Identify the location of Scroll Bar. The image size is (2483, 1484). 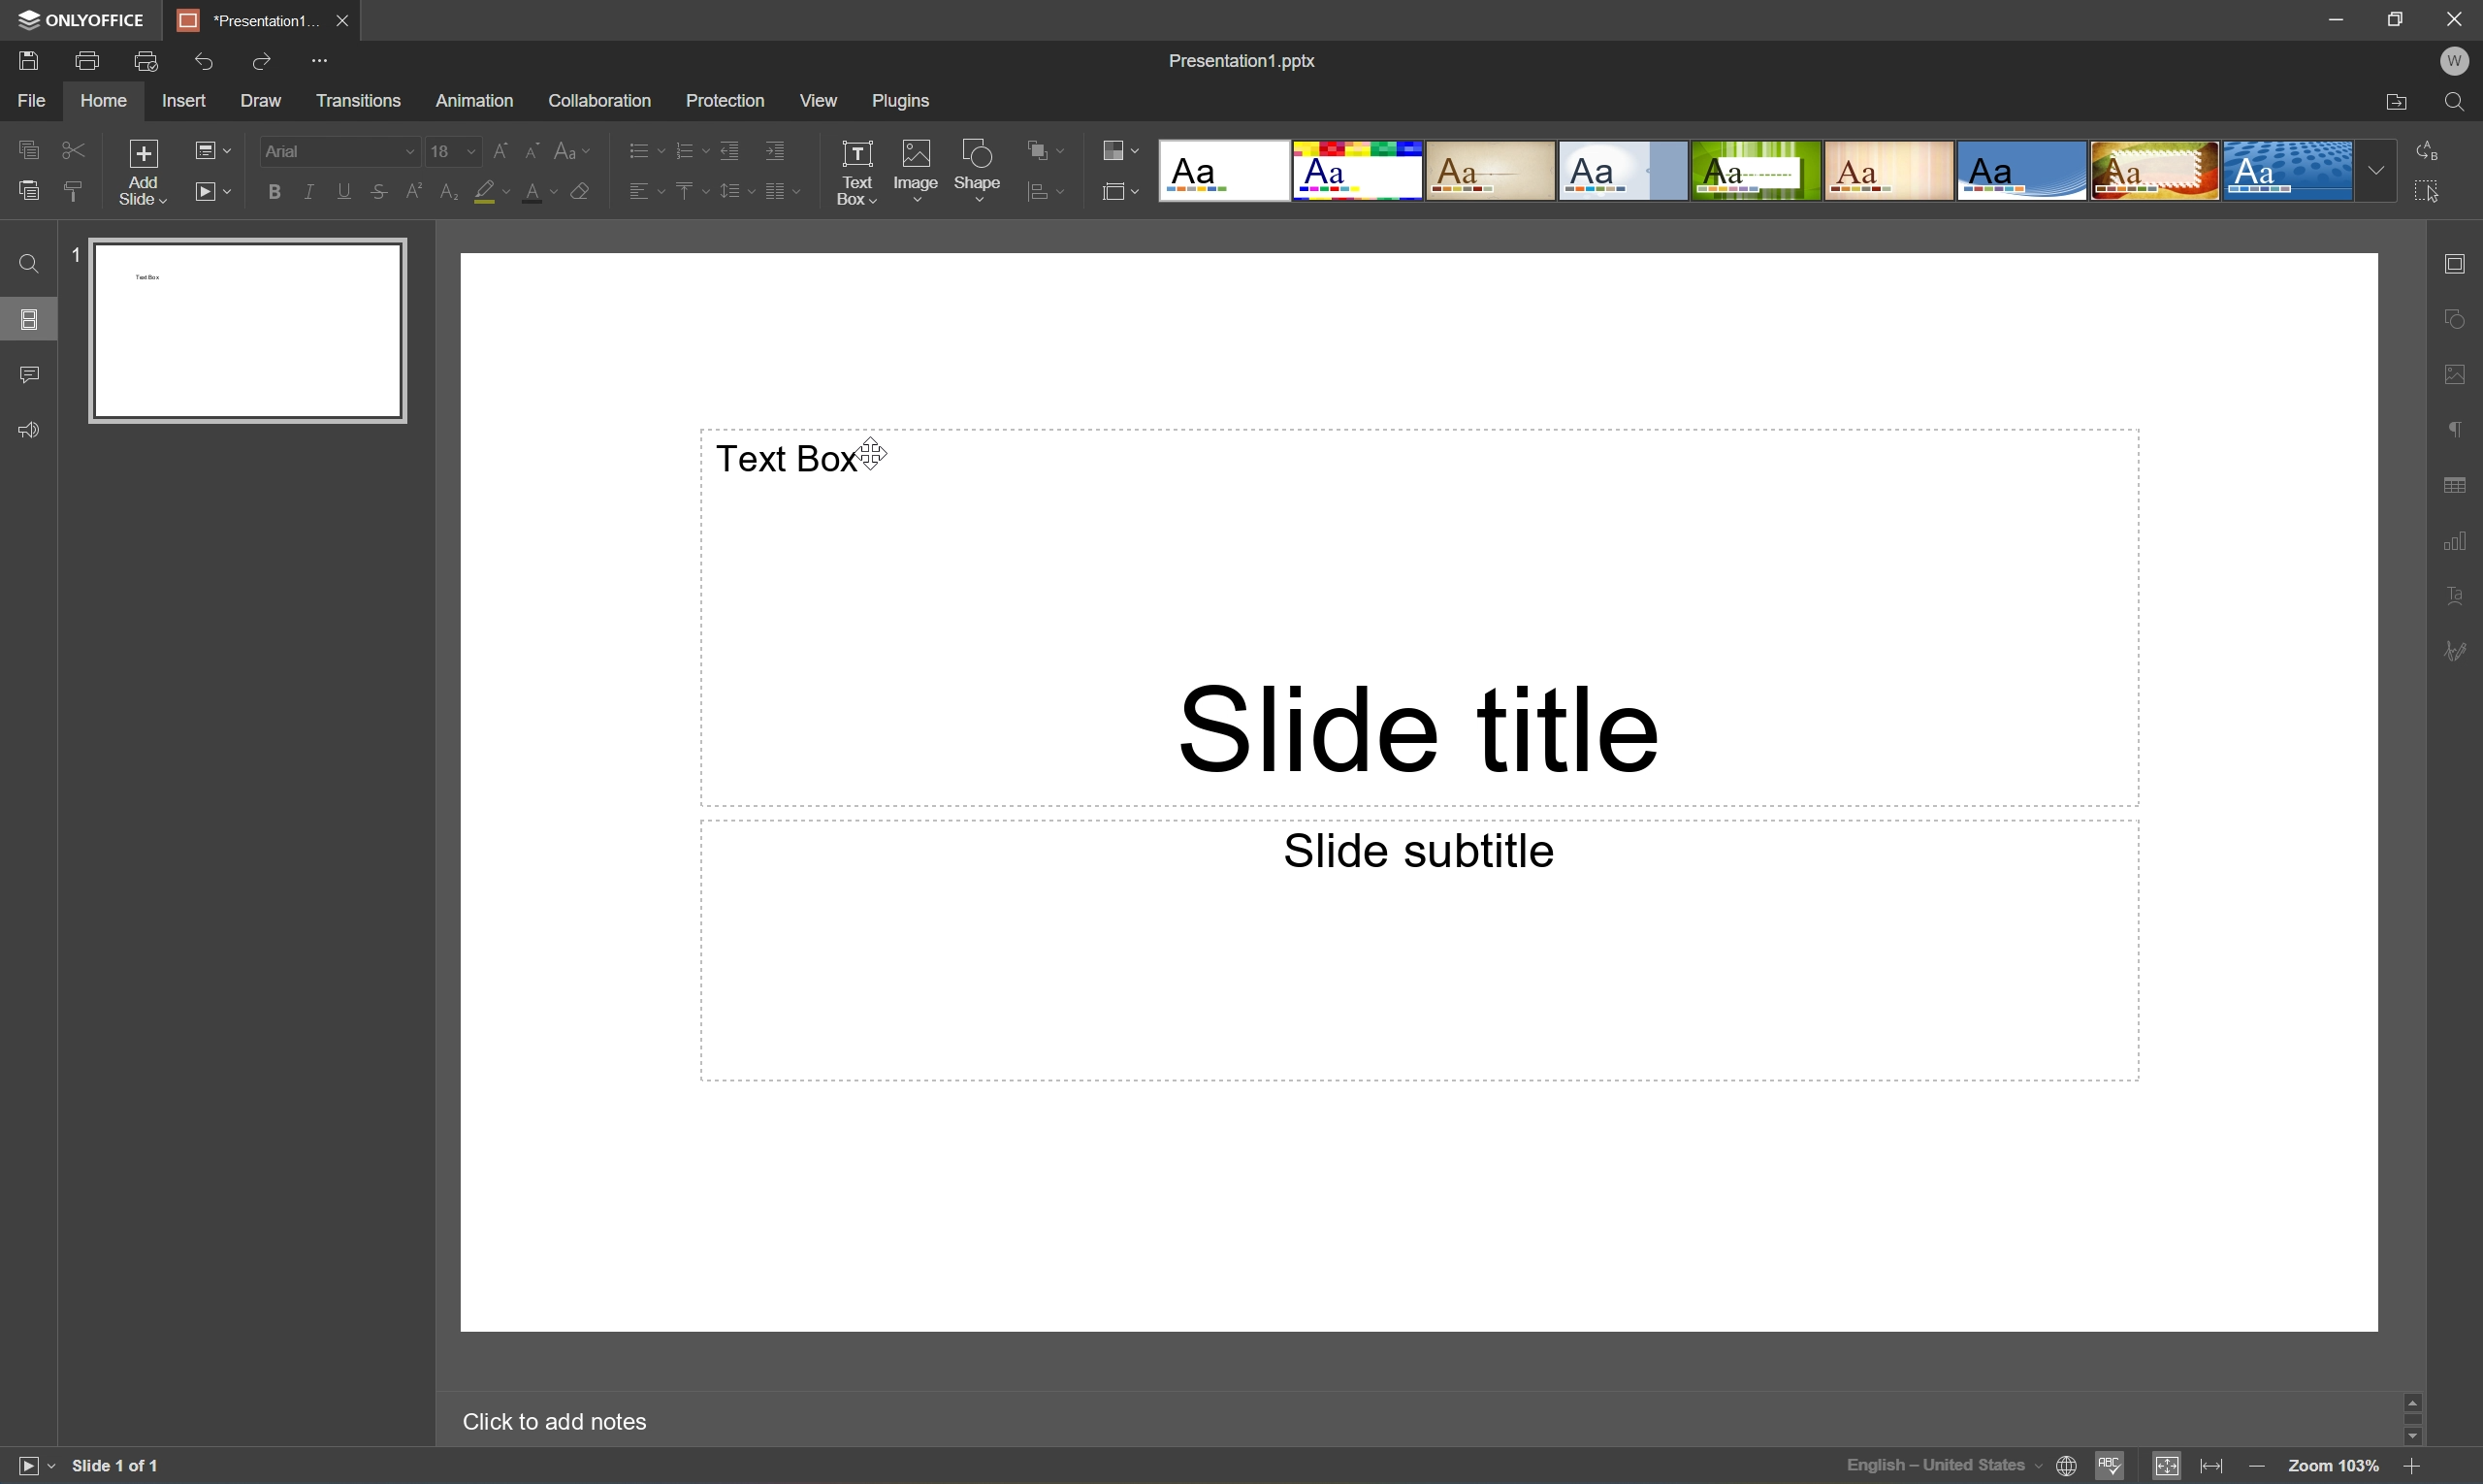
(2416, 1414).